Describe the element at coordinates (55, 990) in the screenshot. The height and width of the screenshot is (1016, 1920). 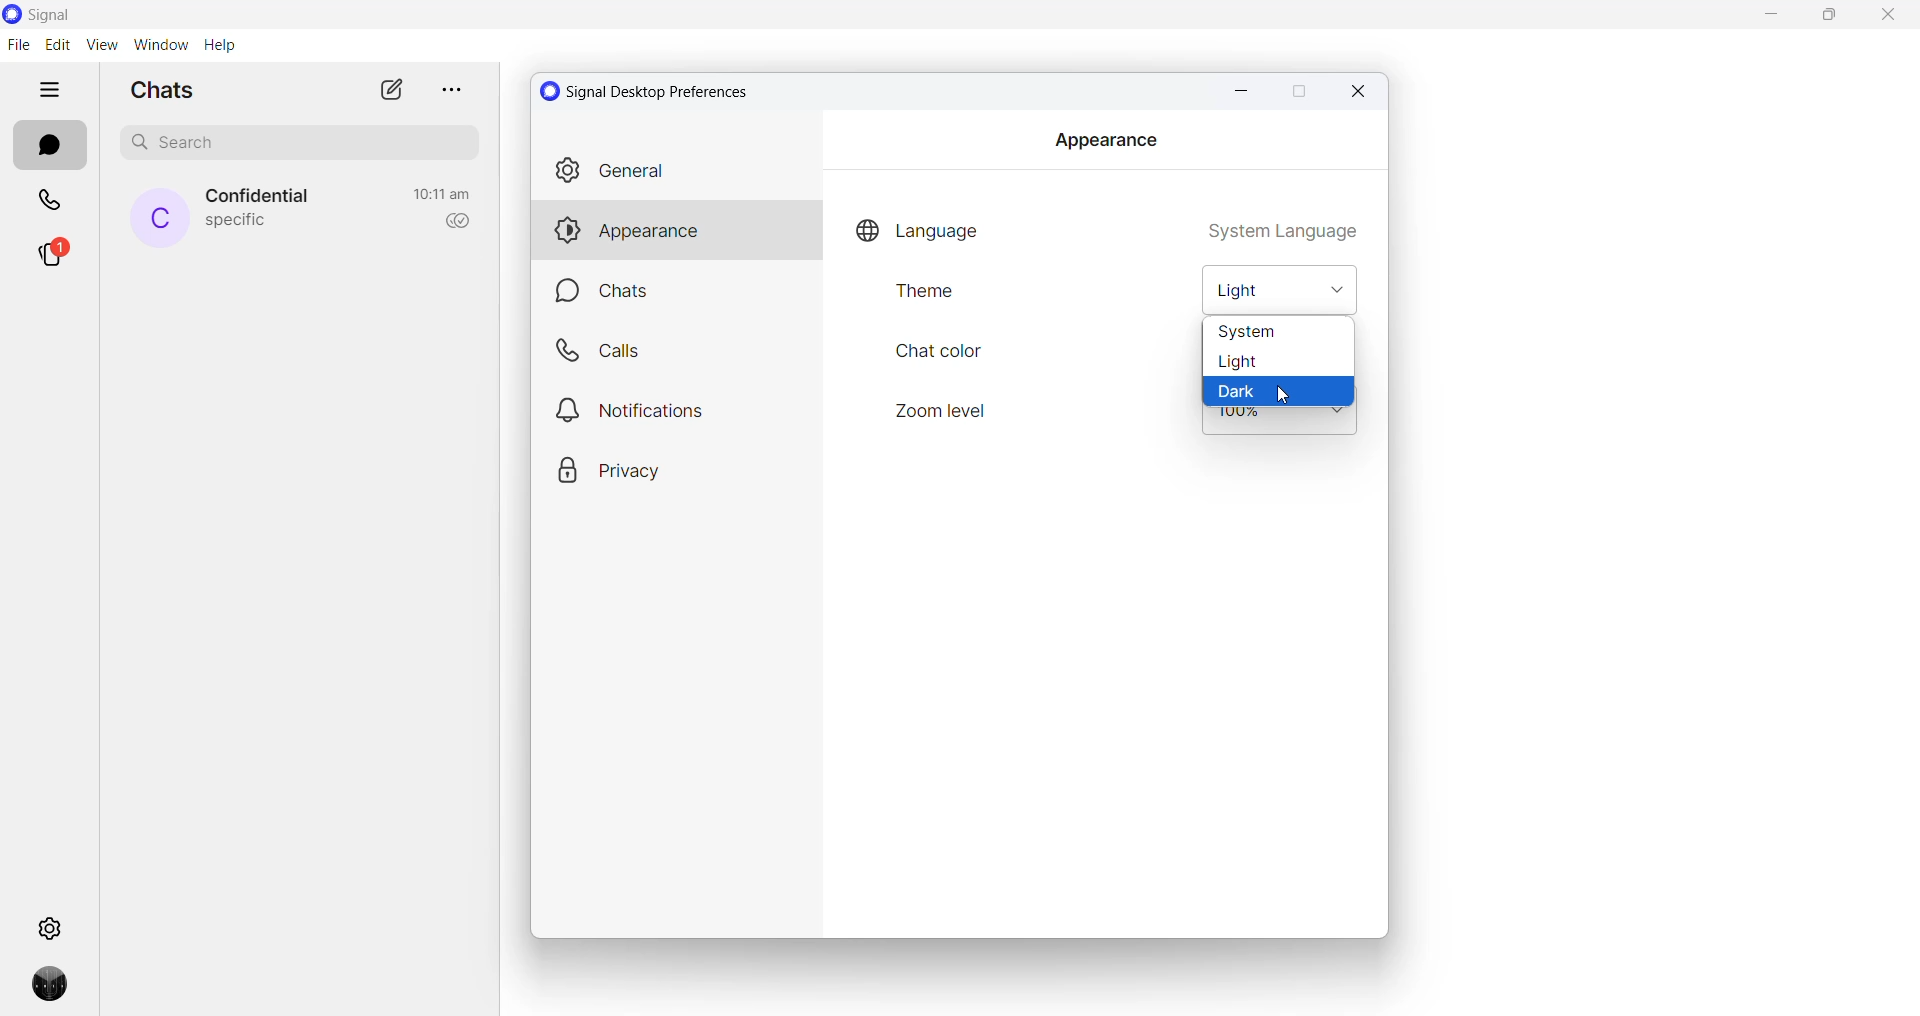
I see `profile picture` at that location.